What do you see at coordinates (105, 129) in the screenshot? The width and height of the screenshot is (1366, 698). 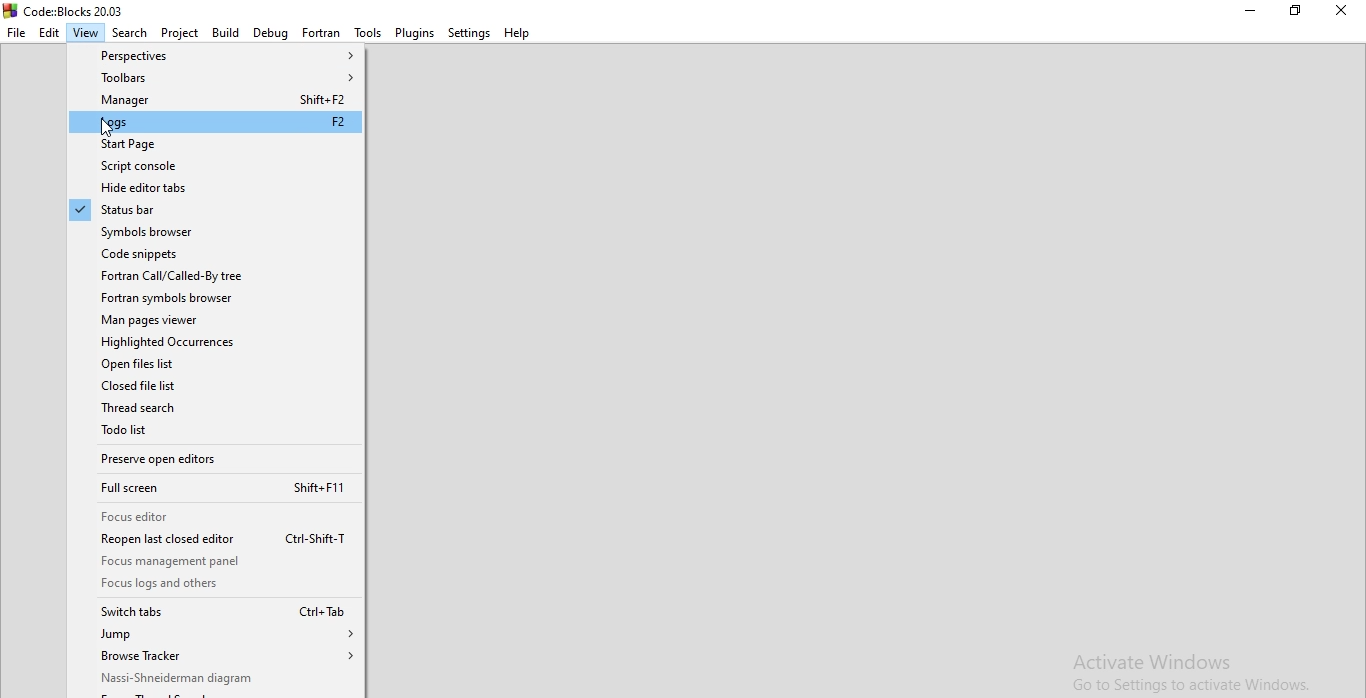 I see `cursor` at bounding box center [105, 129].